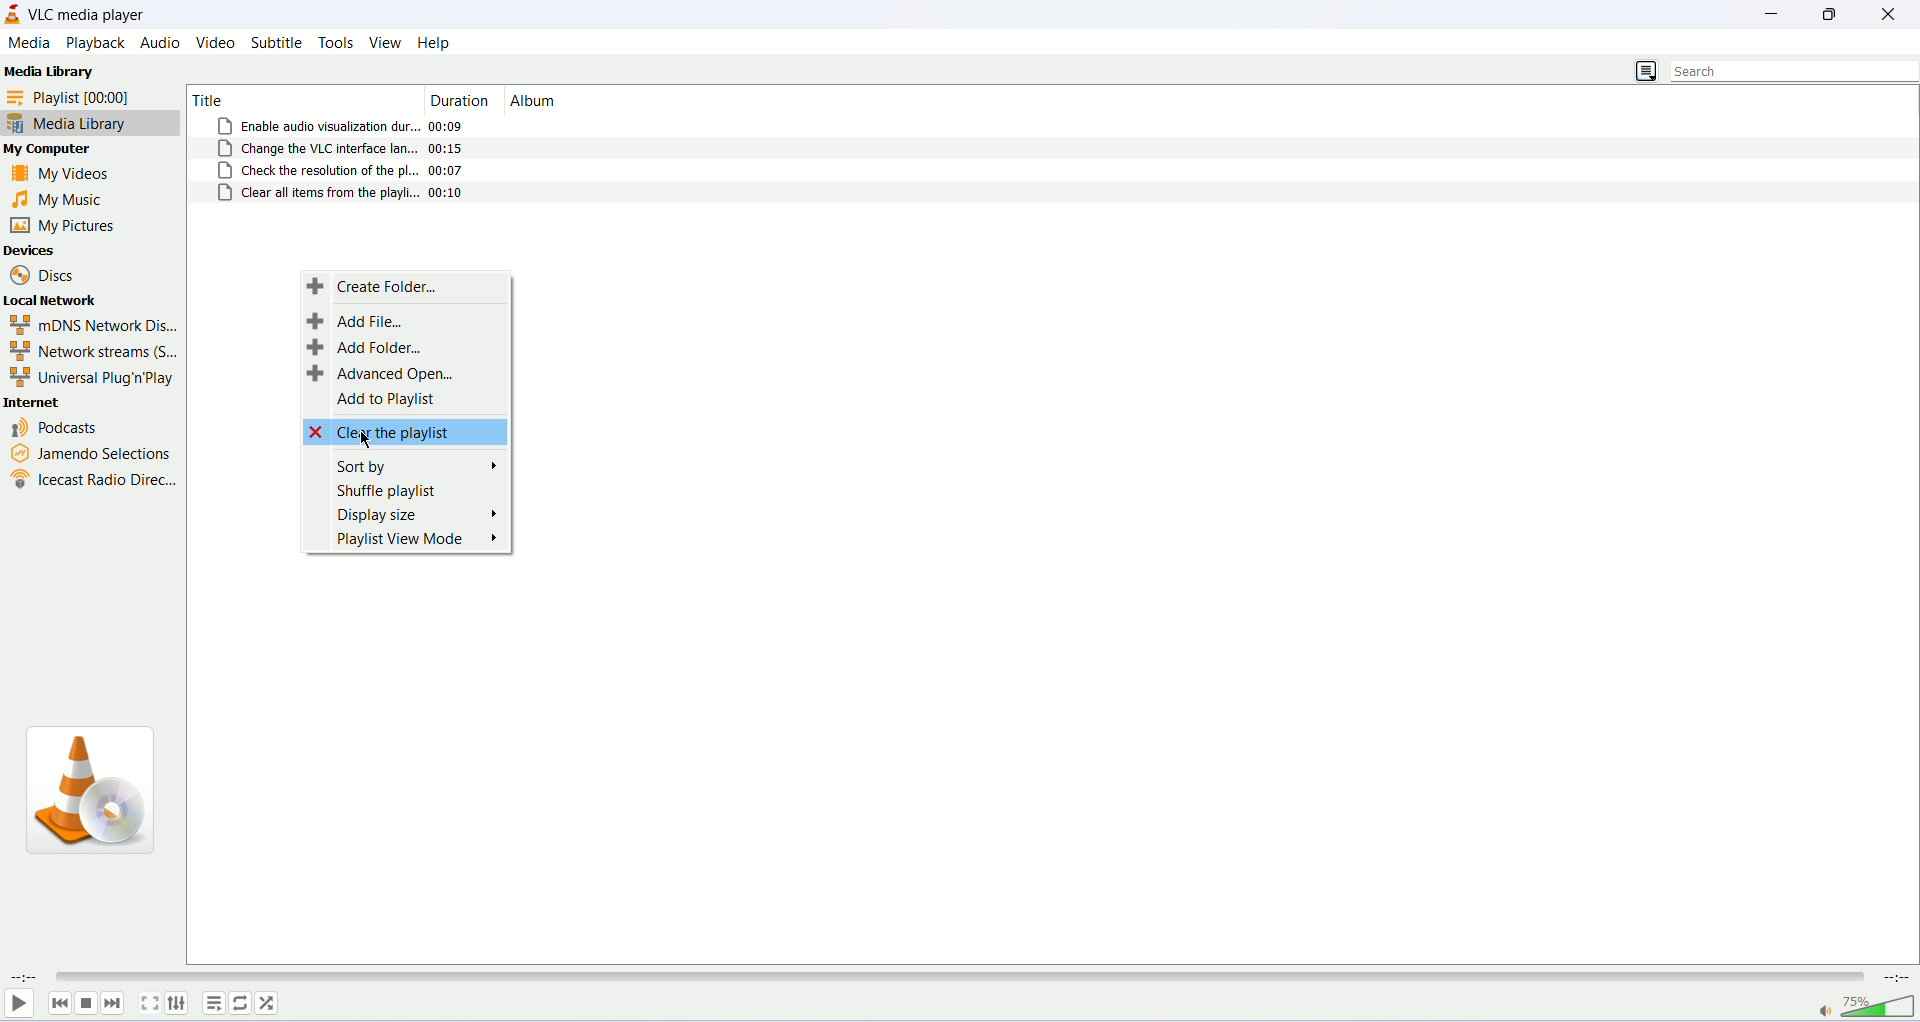  What do you see at coordinates (274, 42) in the screenshot?
I see `subtitle` at bounding box center [274, 42].